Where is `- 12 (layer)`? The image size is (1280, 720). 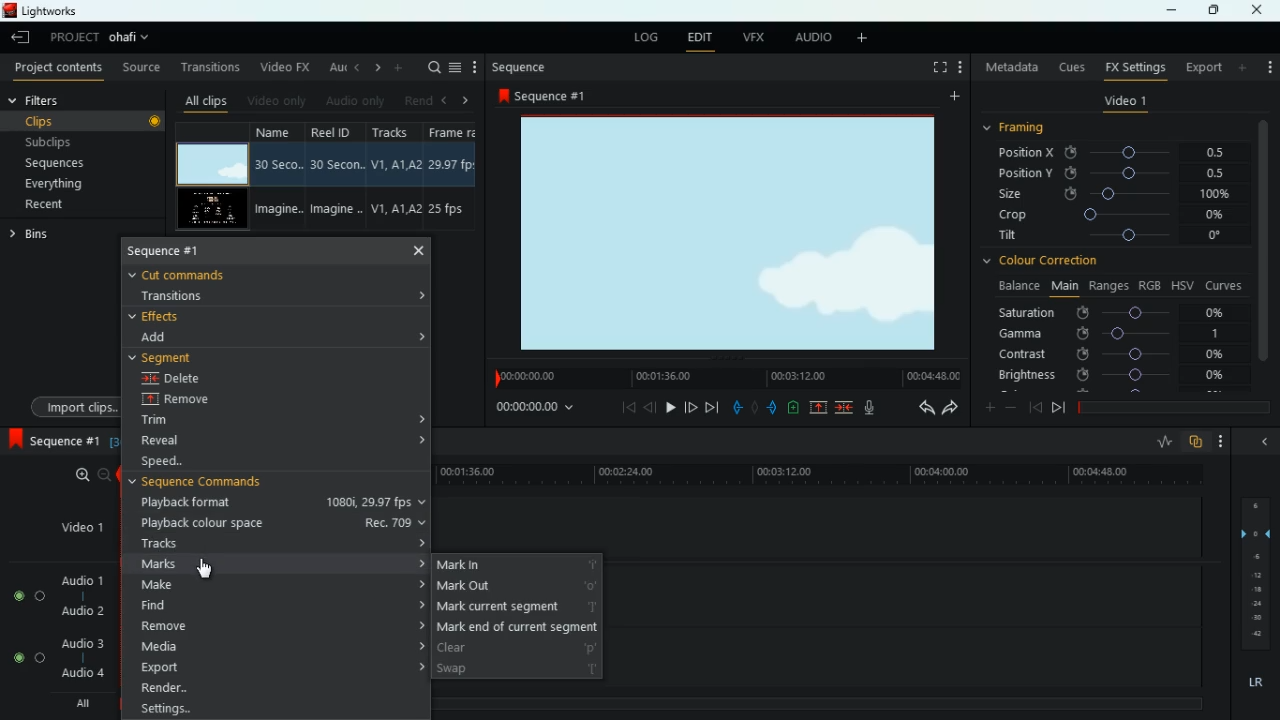
- 12 (layer) is located at coordinates (1258, 574).